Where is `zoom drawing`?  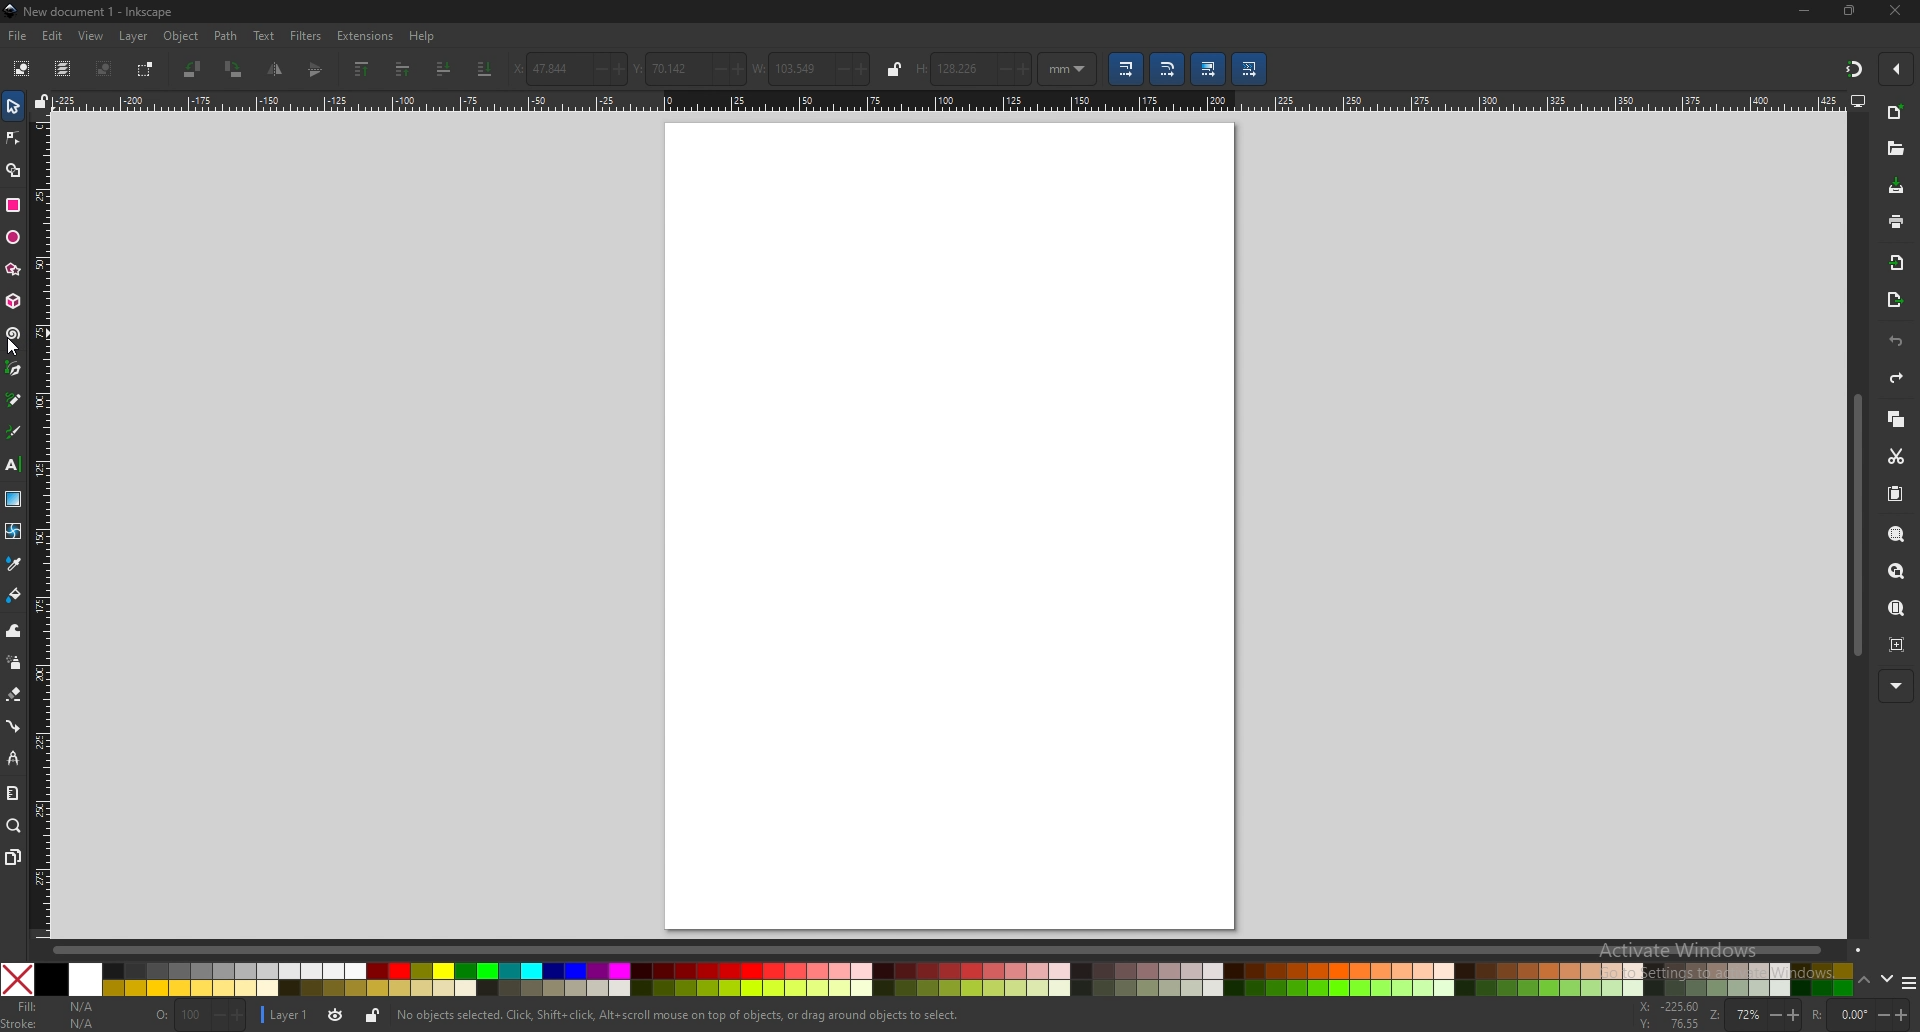 zoom drawing is located at coordinates (1896, 570).